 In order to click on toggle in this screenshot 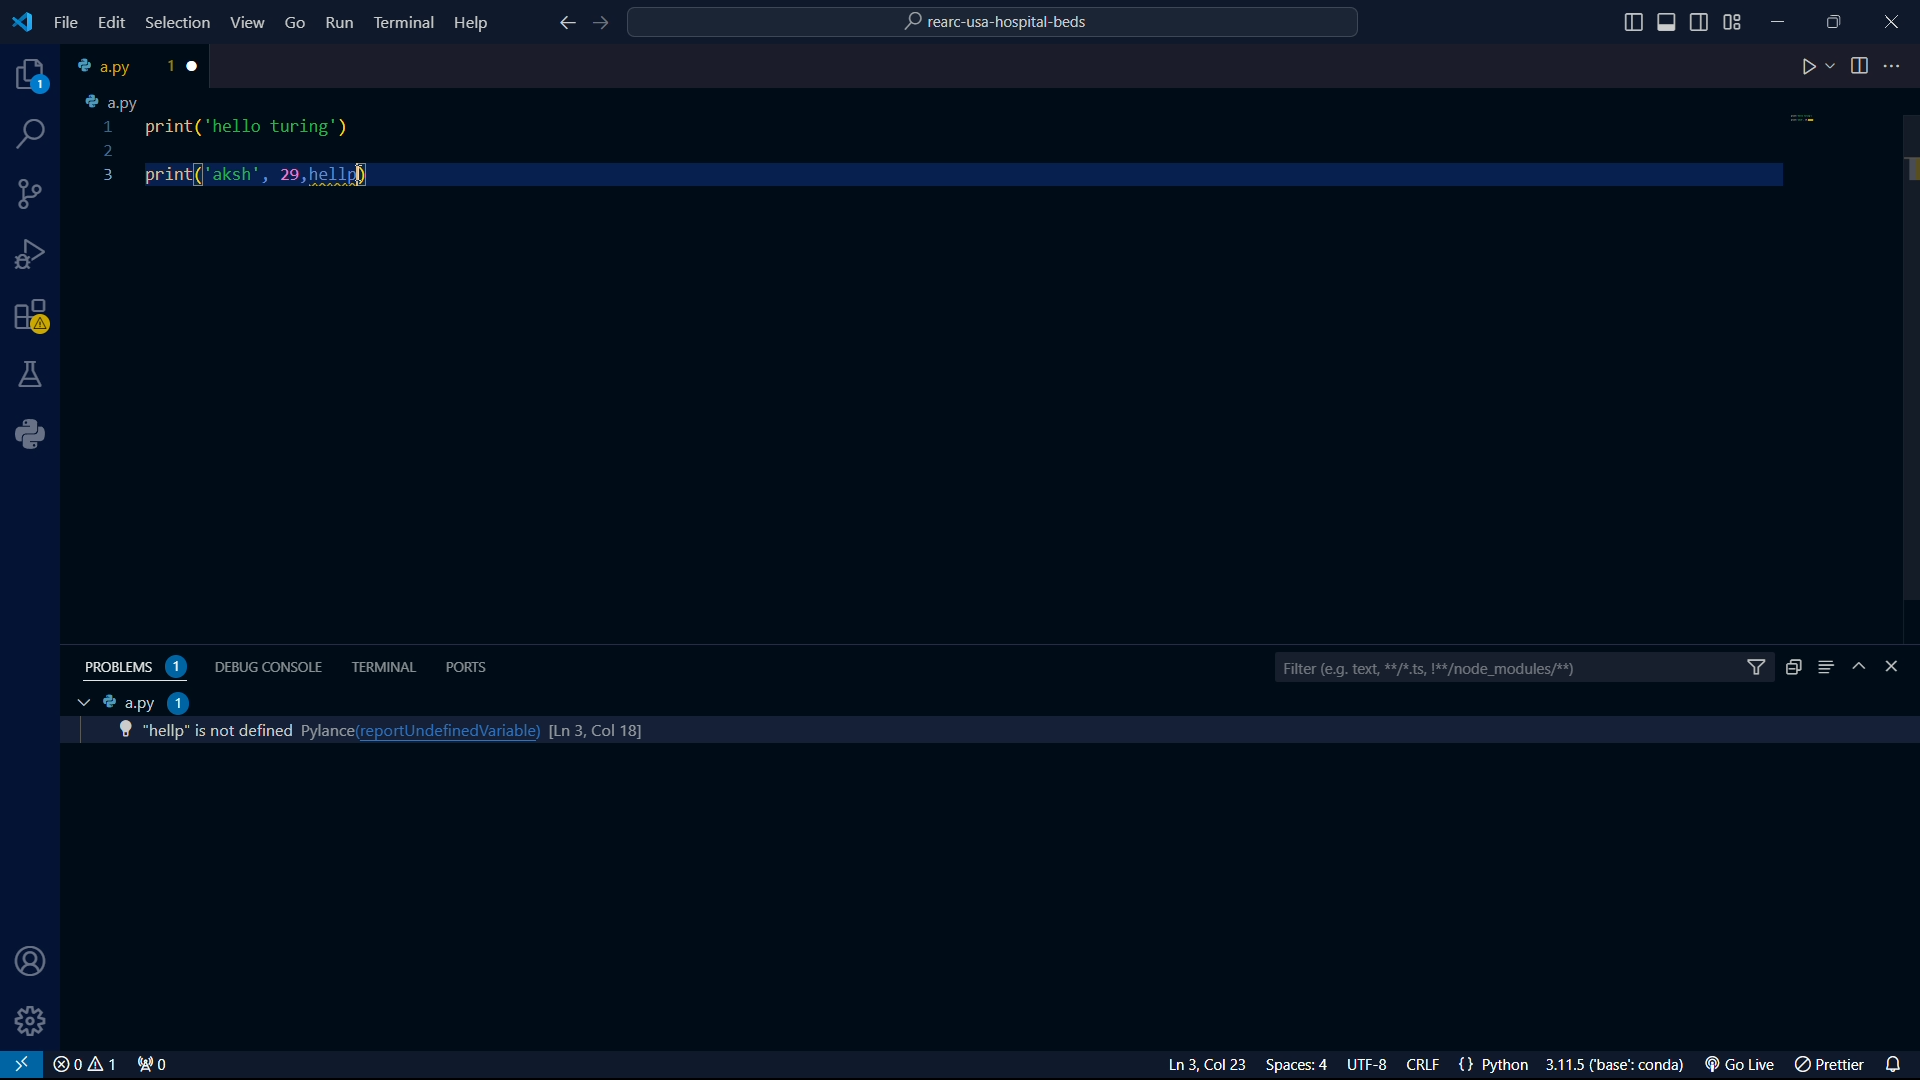, I will do `click(1860, 66)`.